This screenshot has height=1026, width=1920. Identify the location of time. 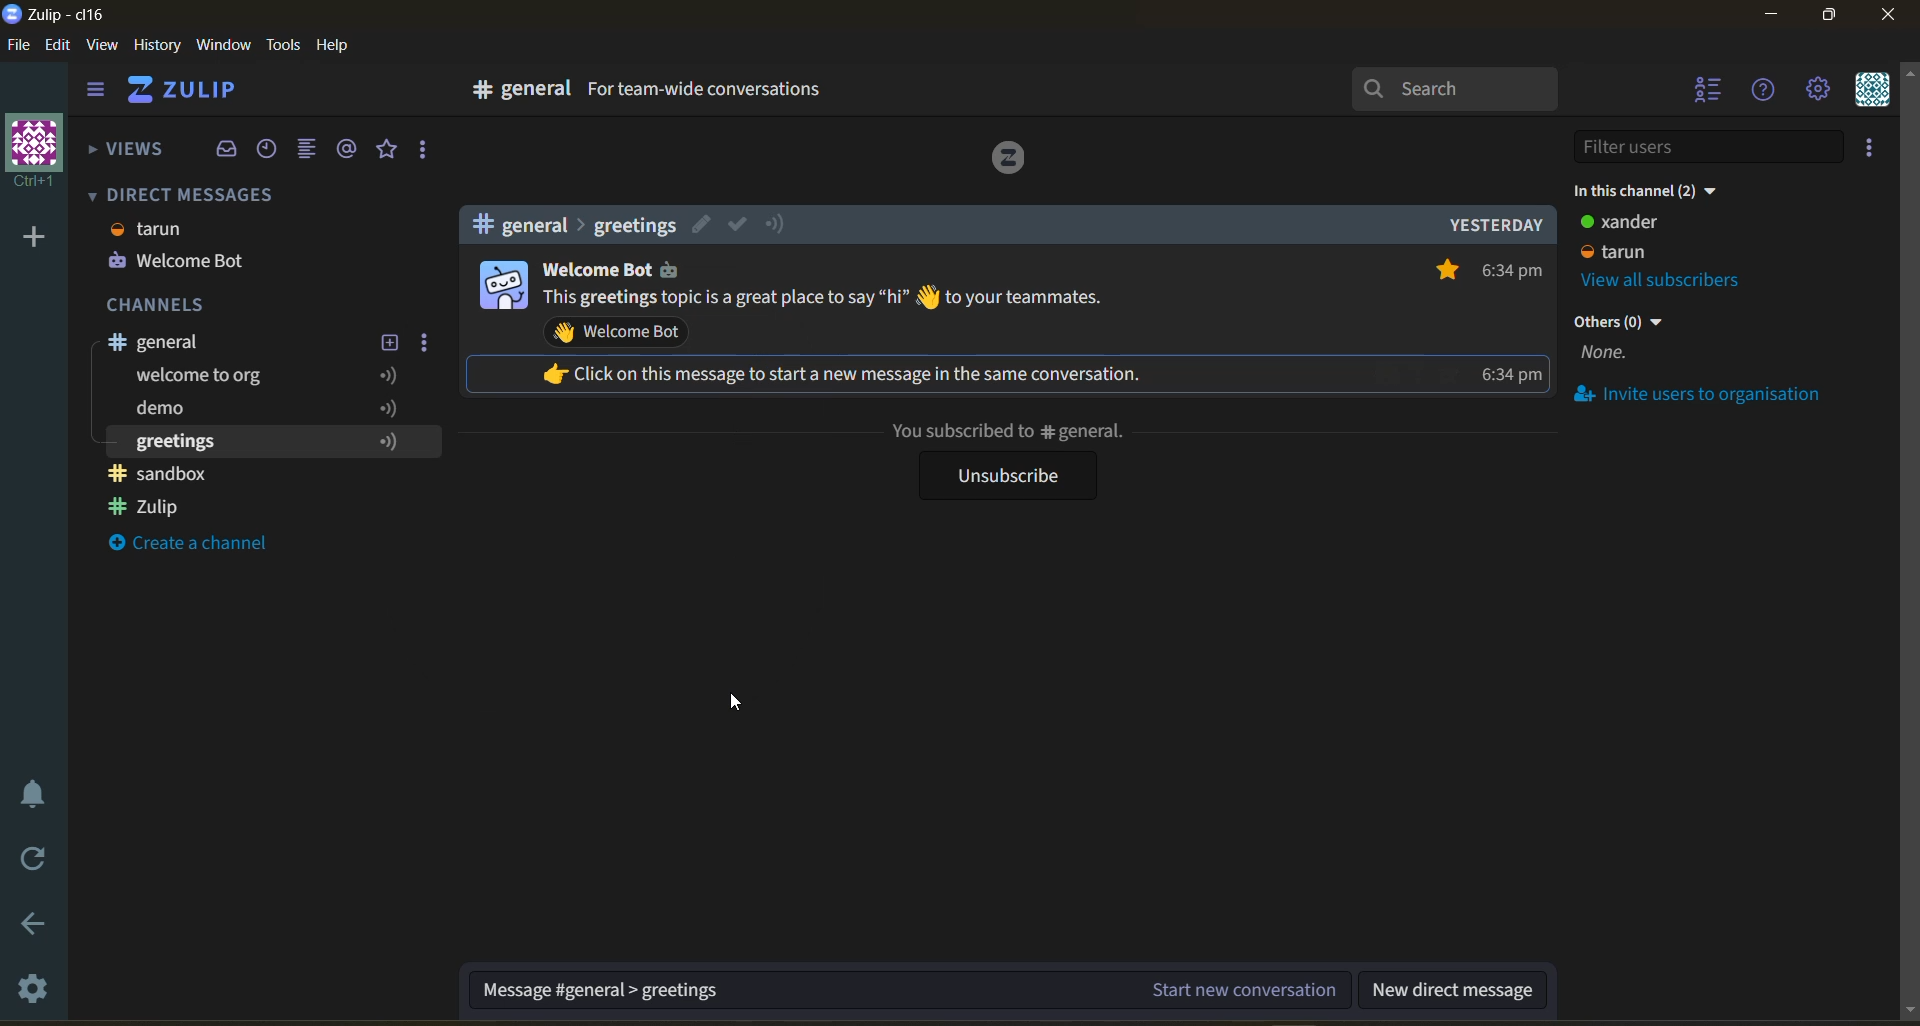
(1512, 325).